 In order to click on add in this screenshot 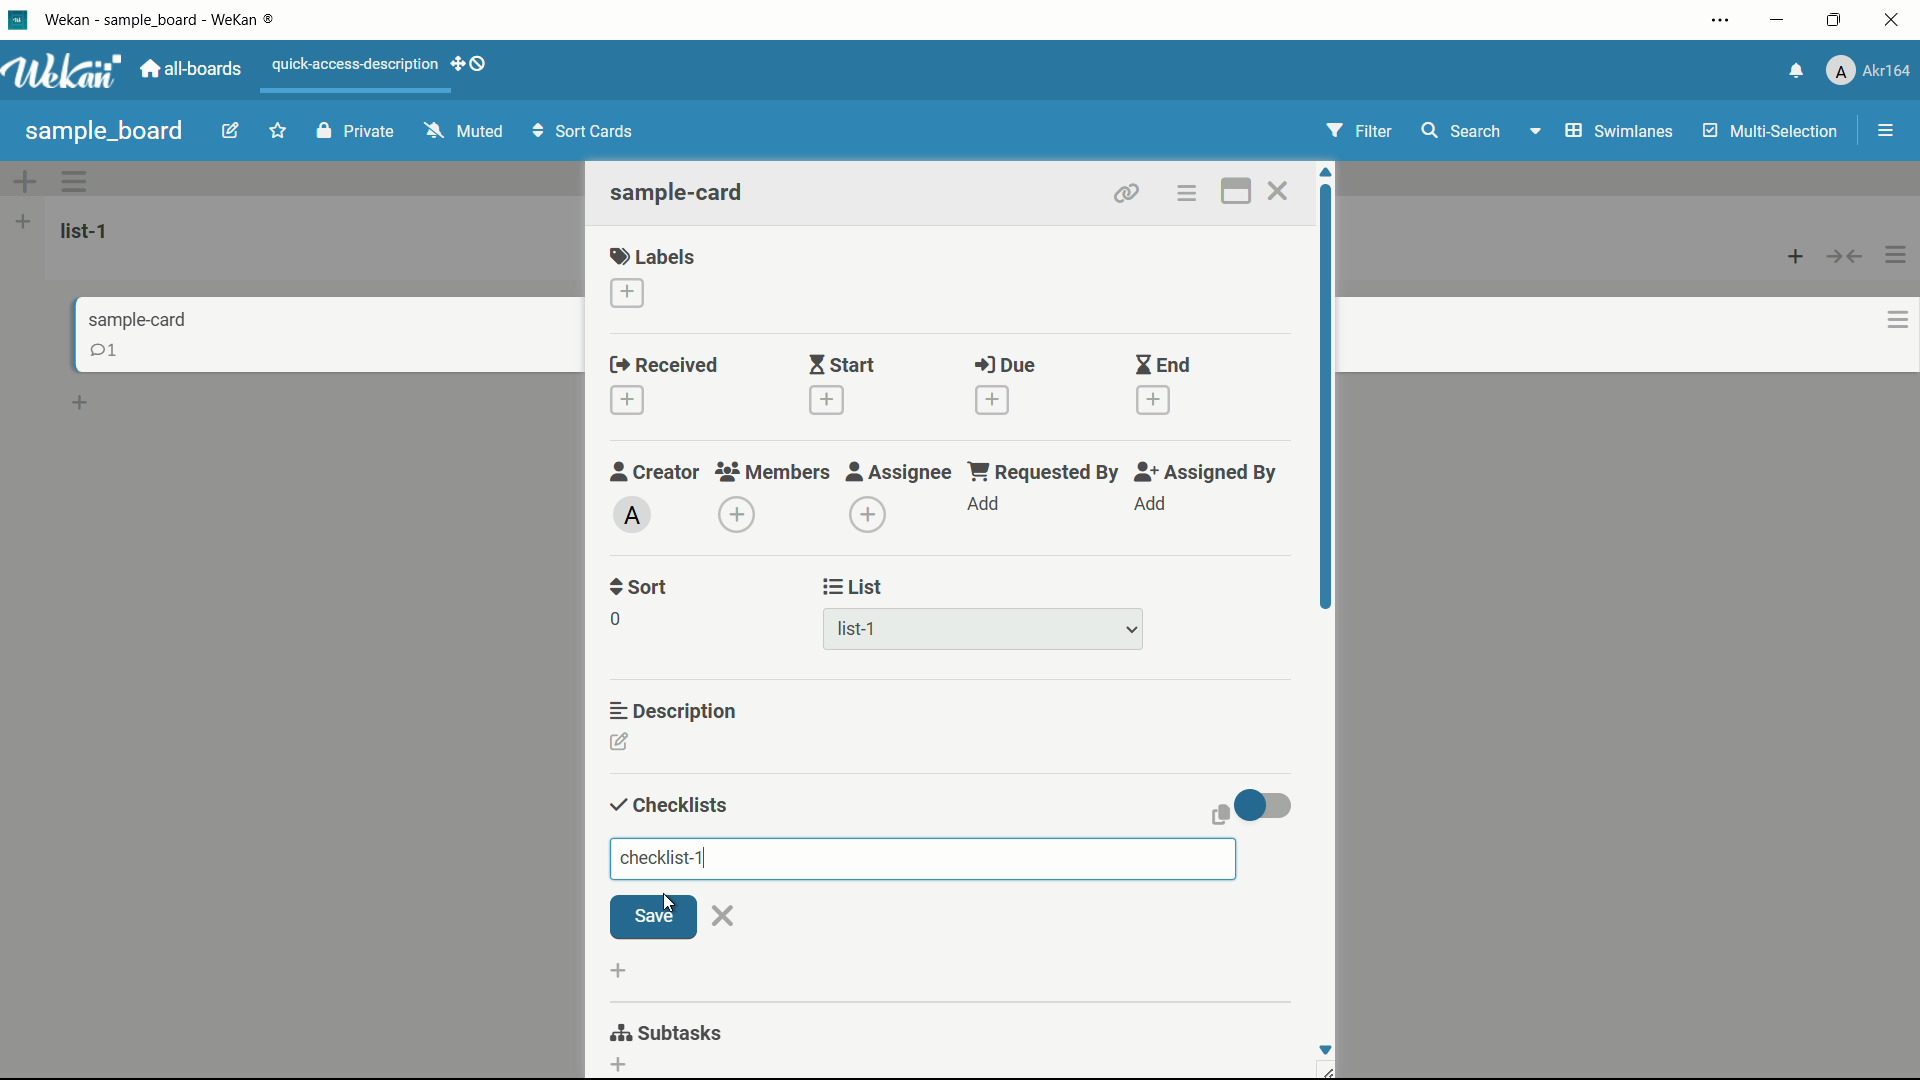, I will do `click(1153, 503)`.